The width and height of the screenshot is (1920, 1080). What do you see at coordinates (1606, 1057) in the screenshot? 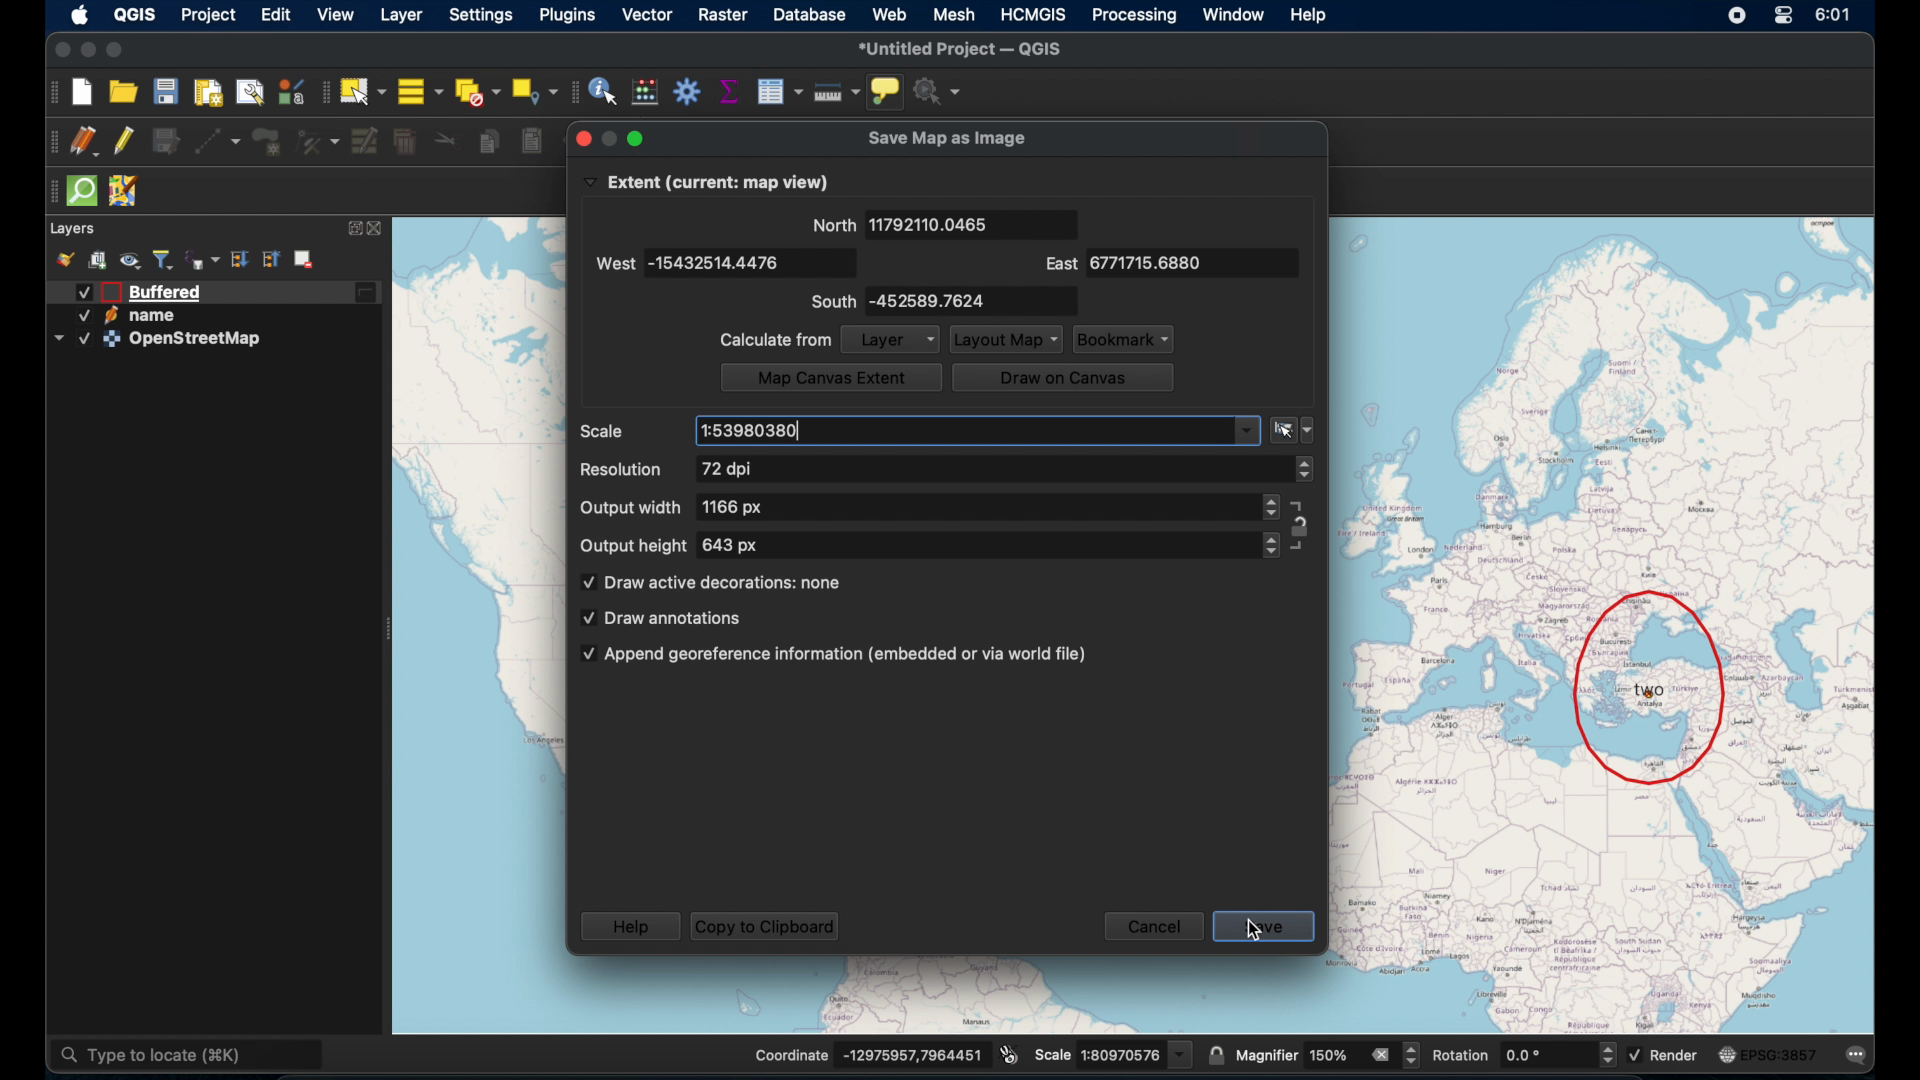
I see `Increase and decrease rotation value` at bounding box center [1606, 1057].